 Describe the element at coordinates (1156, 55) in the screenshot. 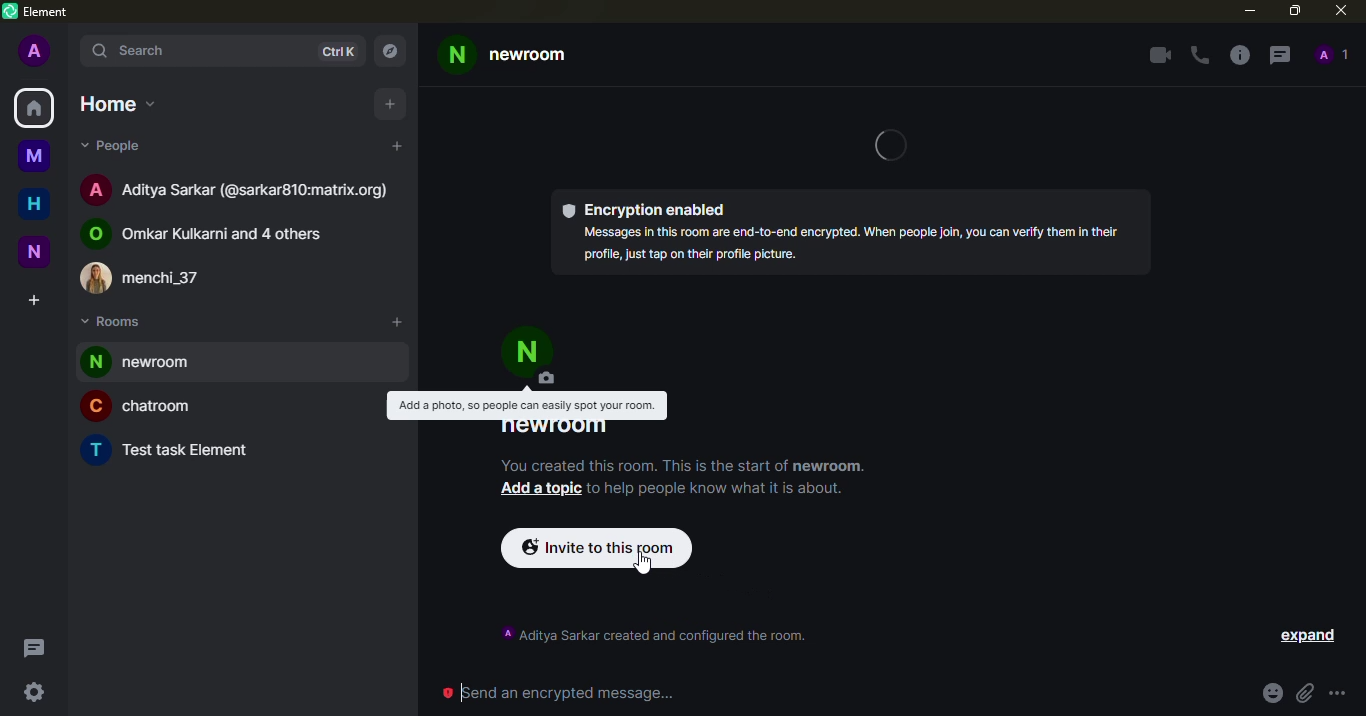

I see `video call` at that location.